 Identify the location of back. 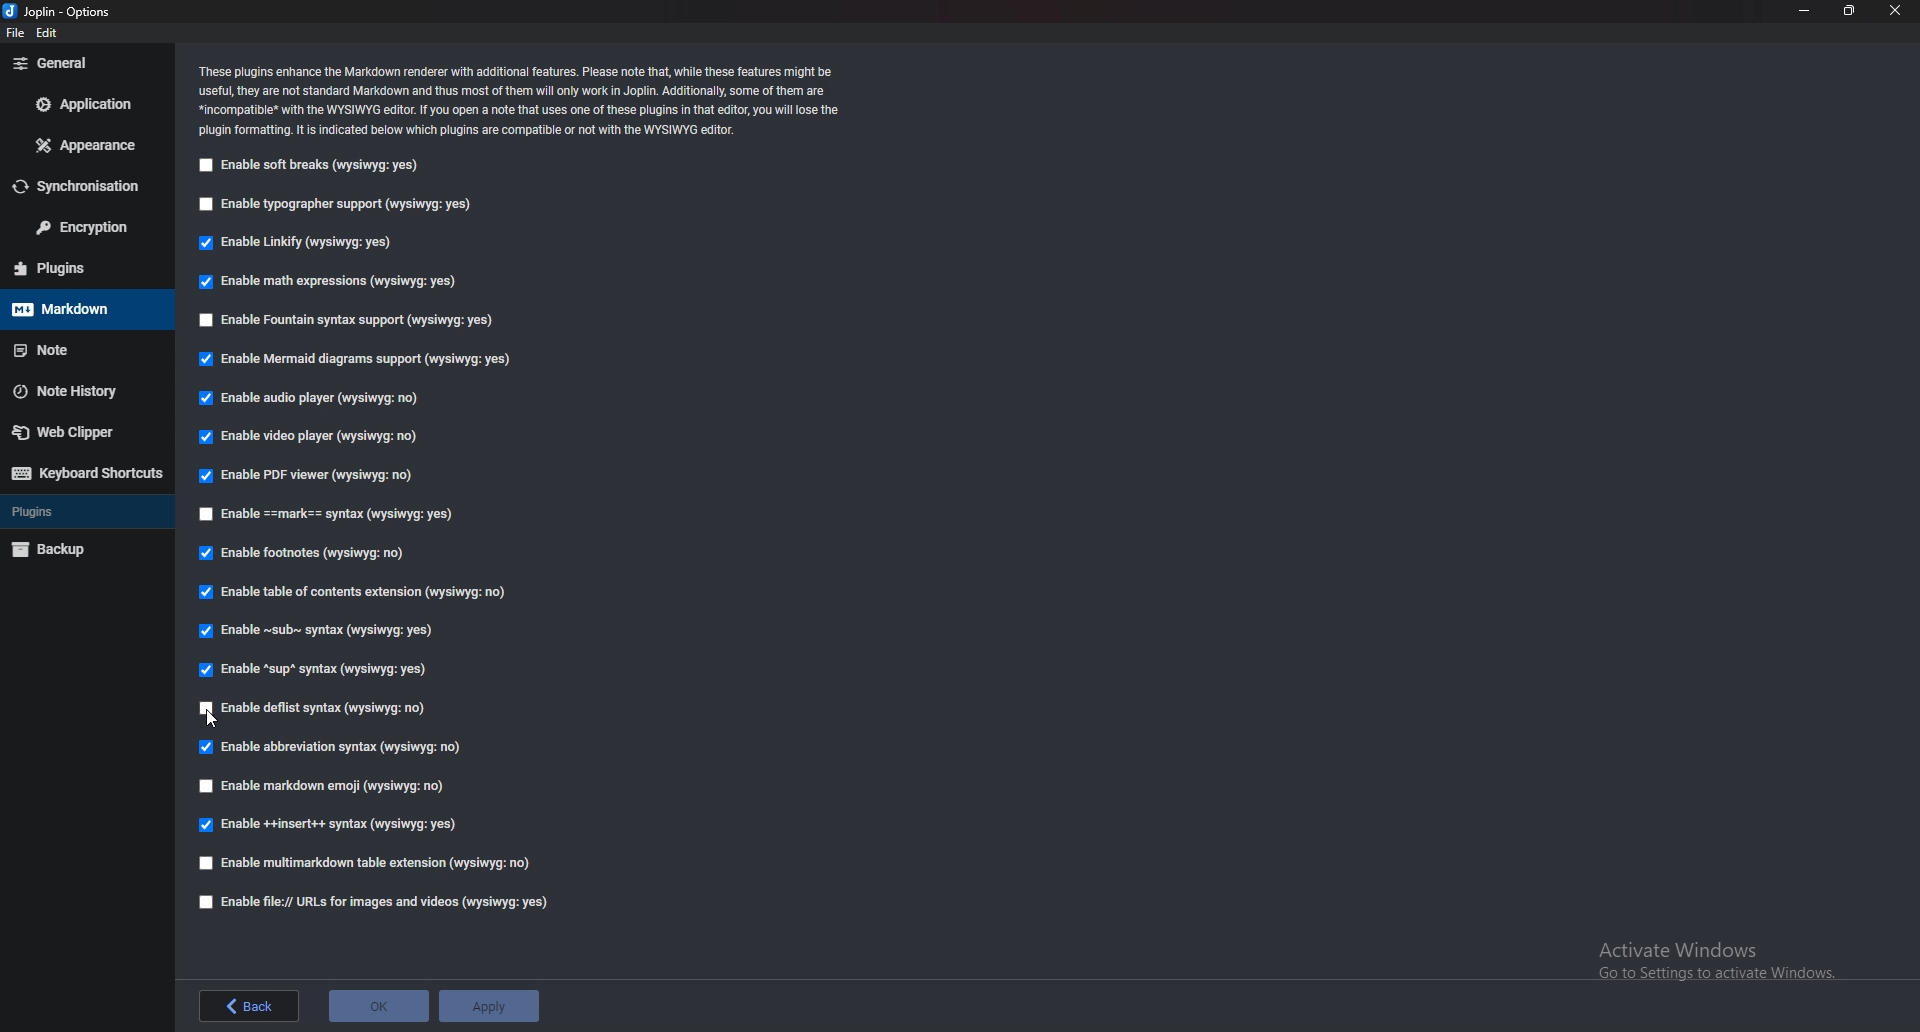
(252, 1005).